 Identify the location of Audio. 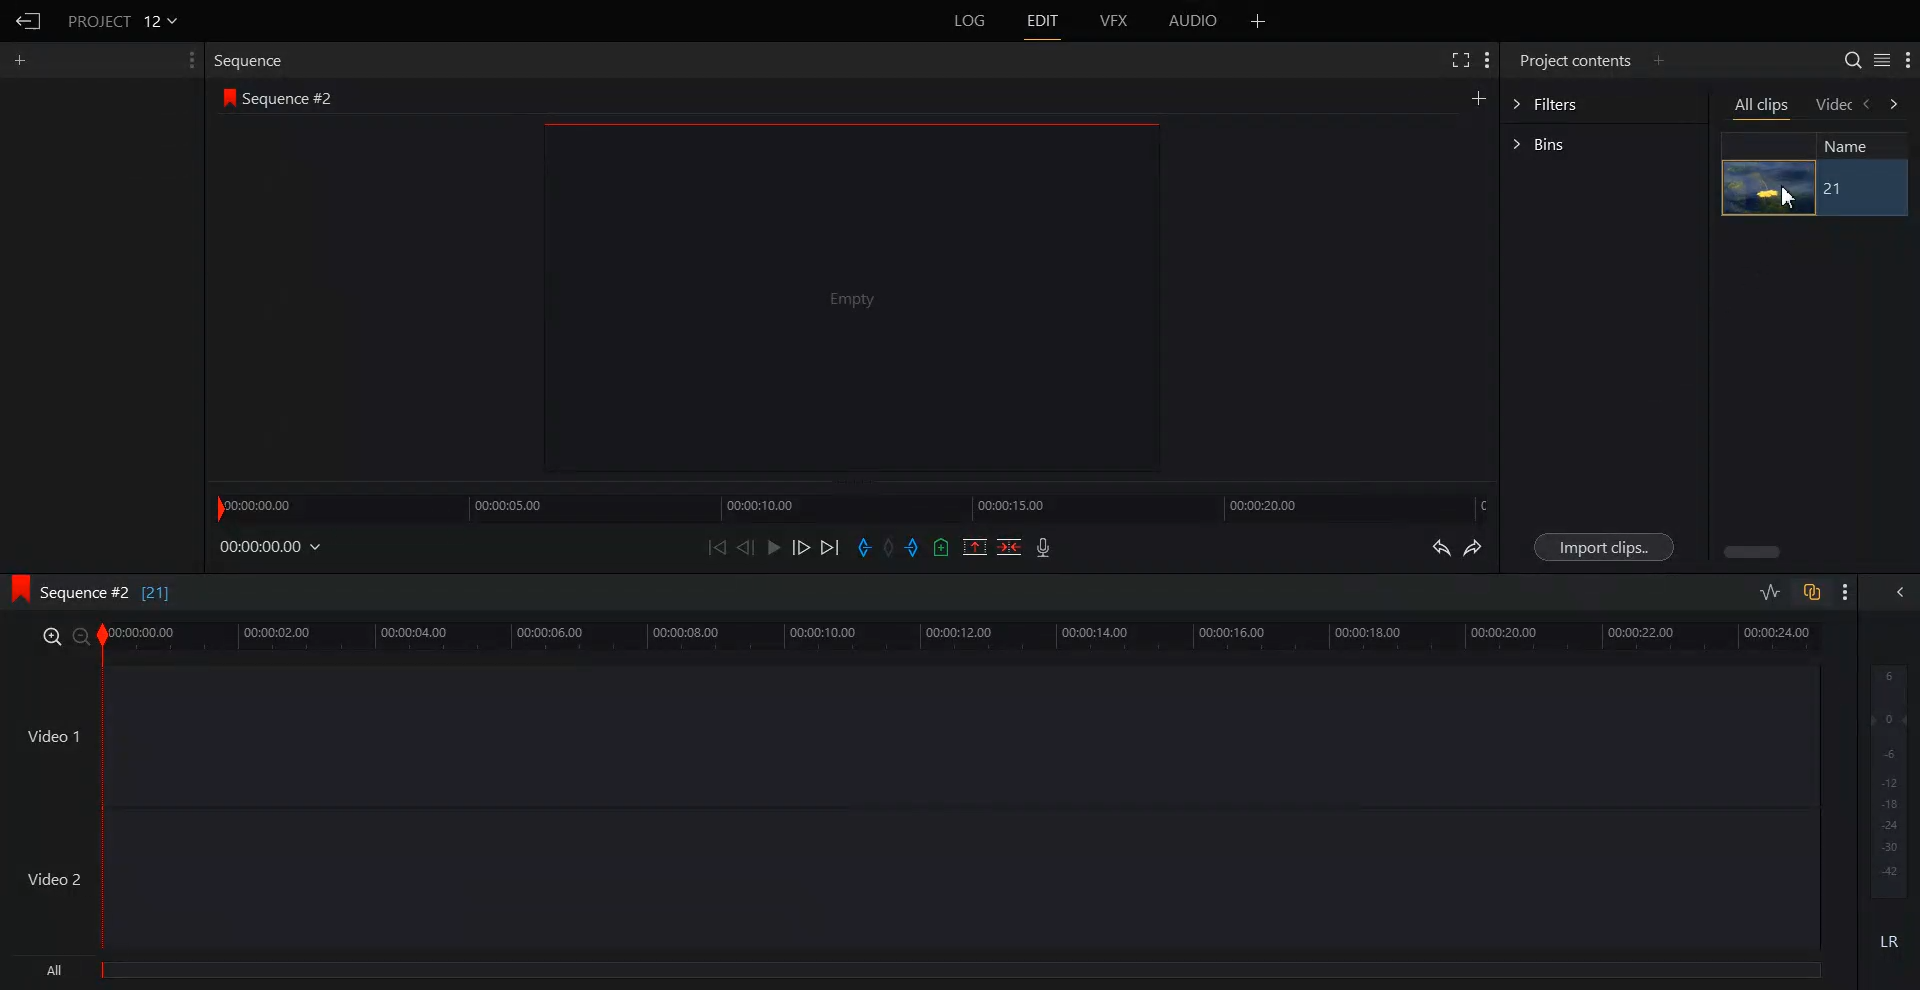
(1195, 21).